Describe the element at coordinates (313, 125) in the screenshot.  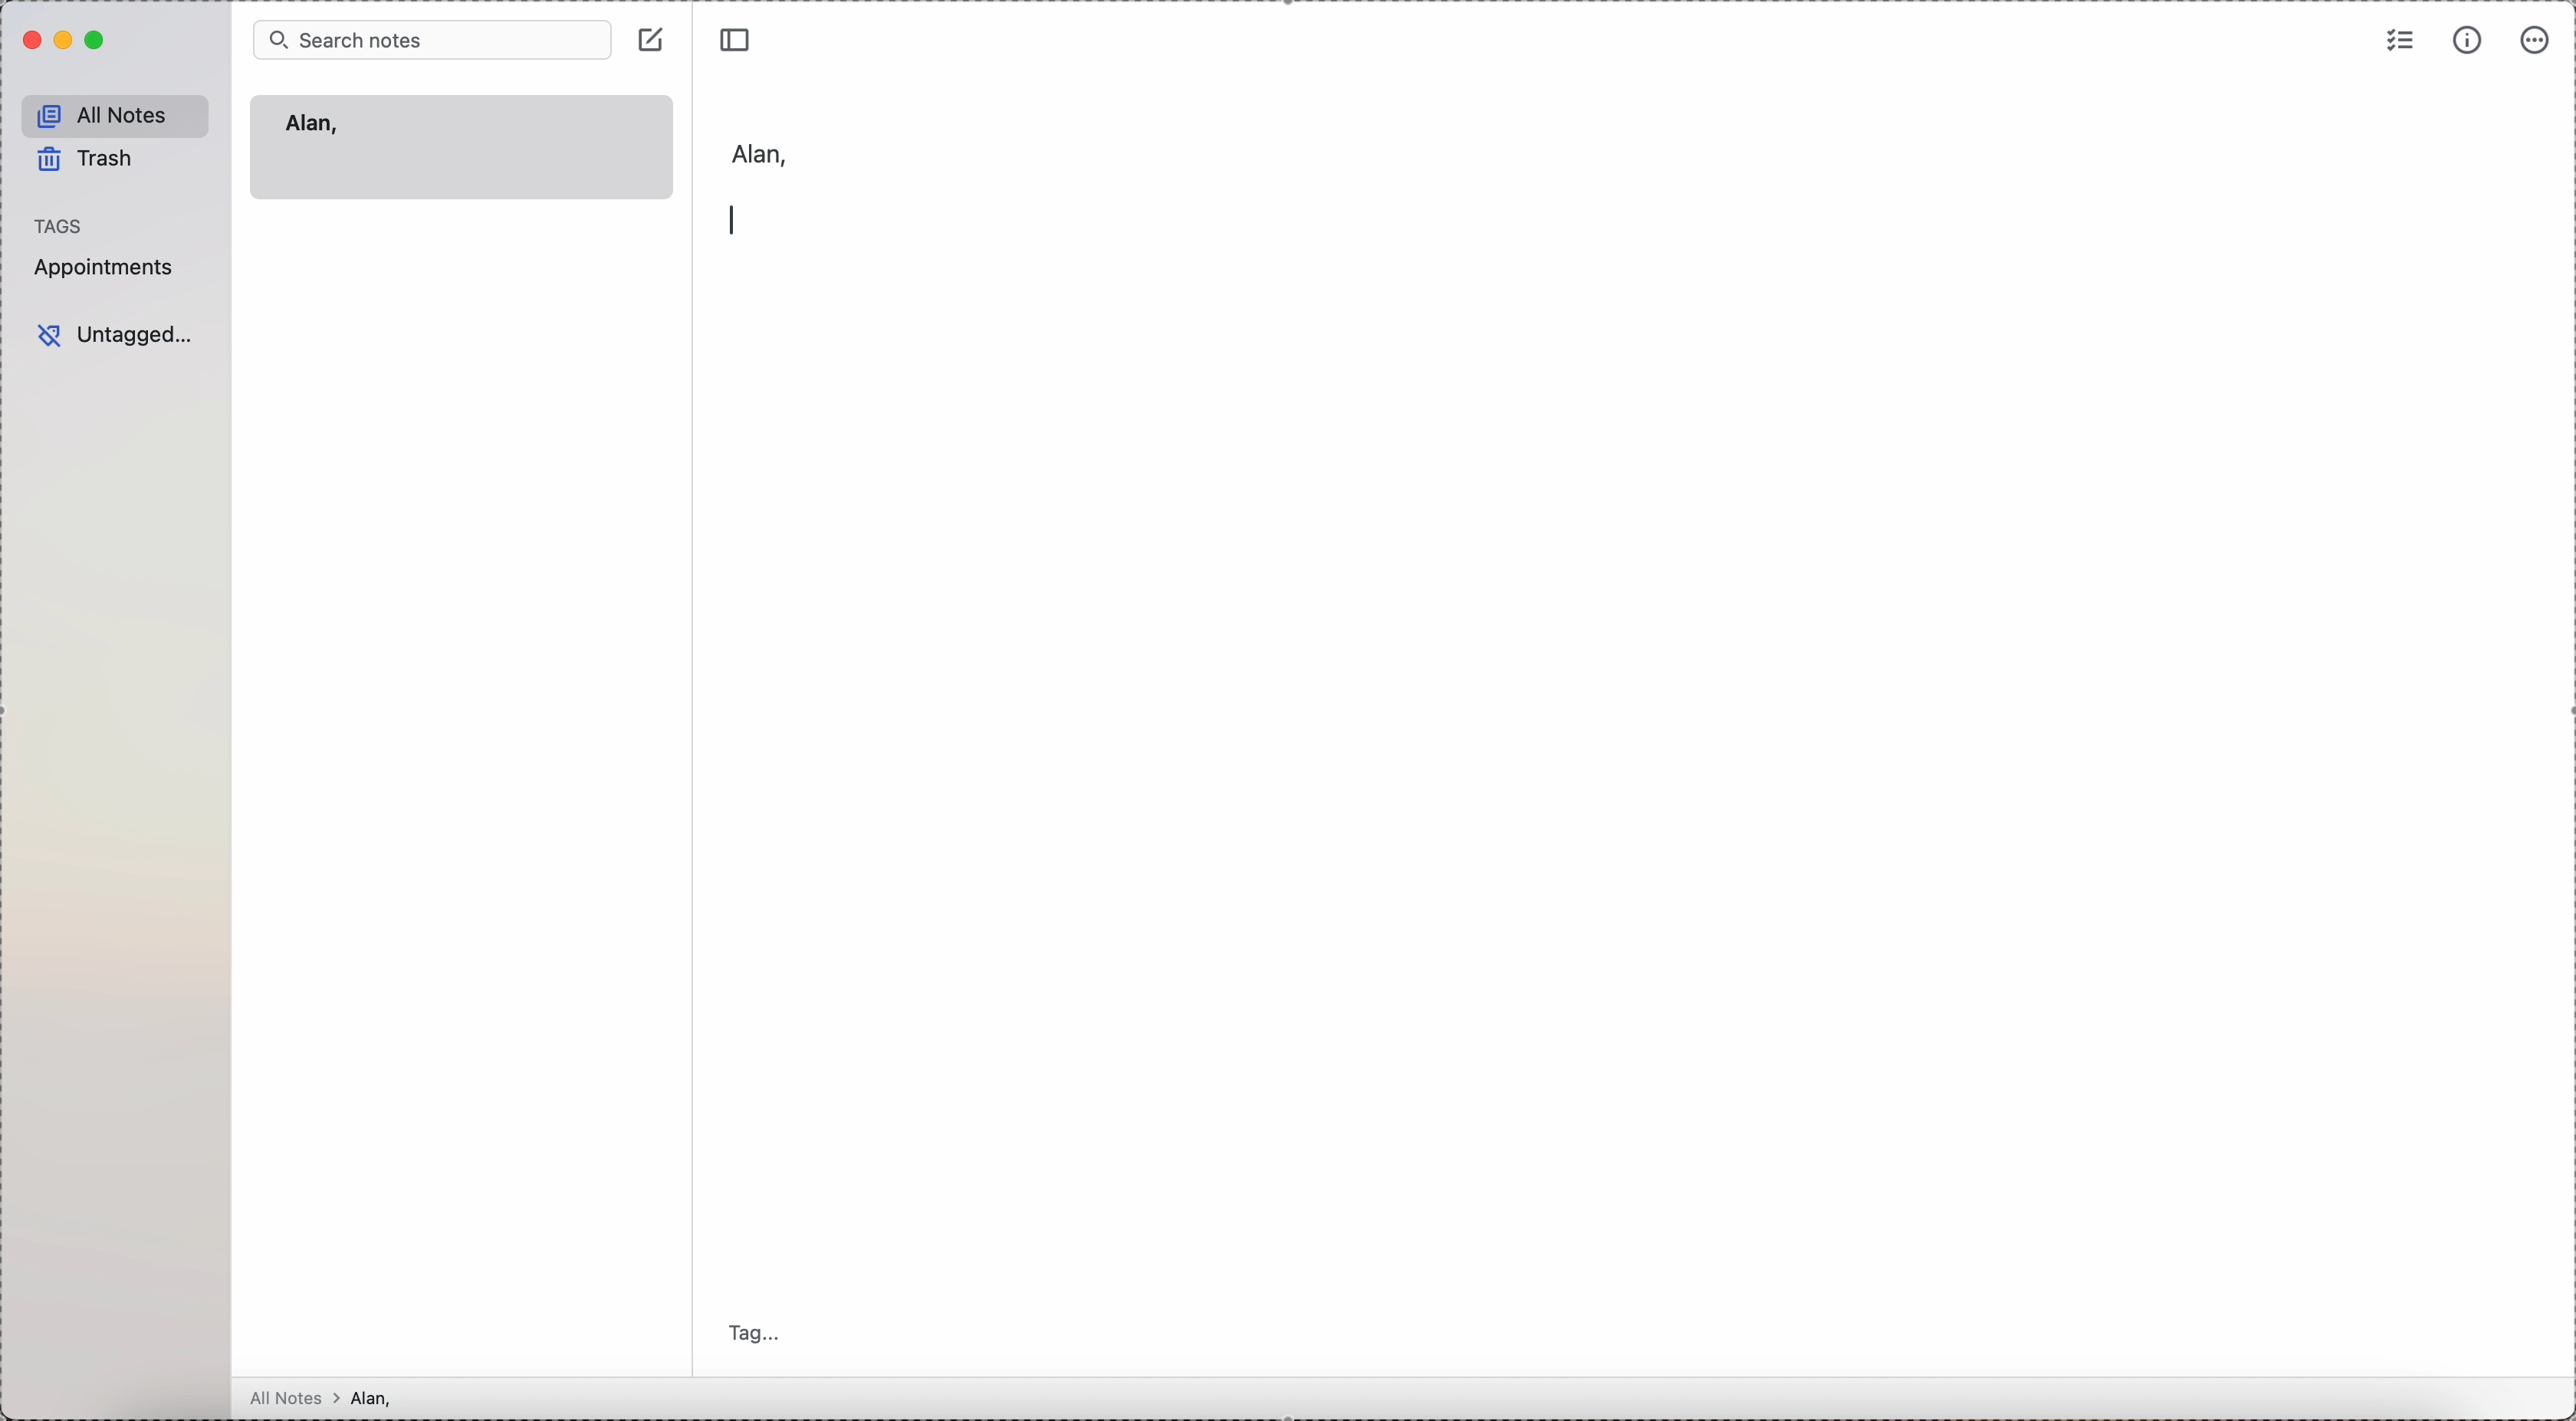
I see `Alan,` at that location.